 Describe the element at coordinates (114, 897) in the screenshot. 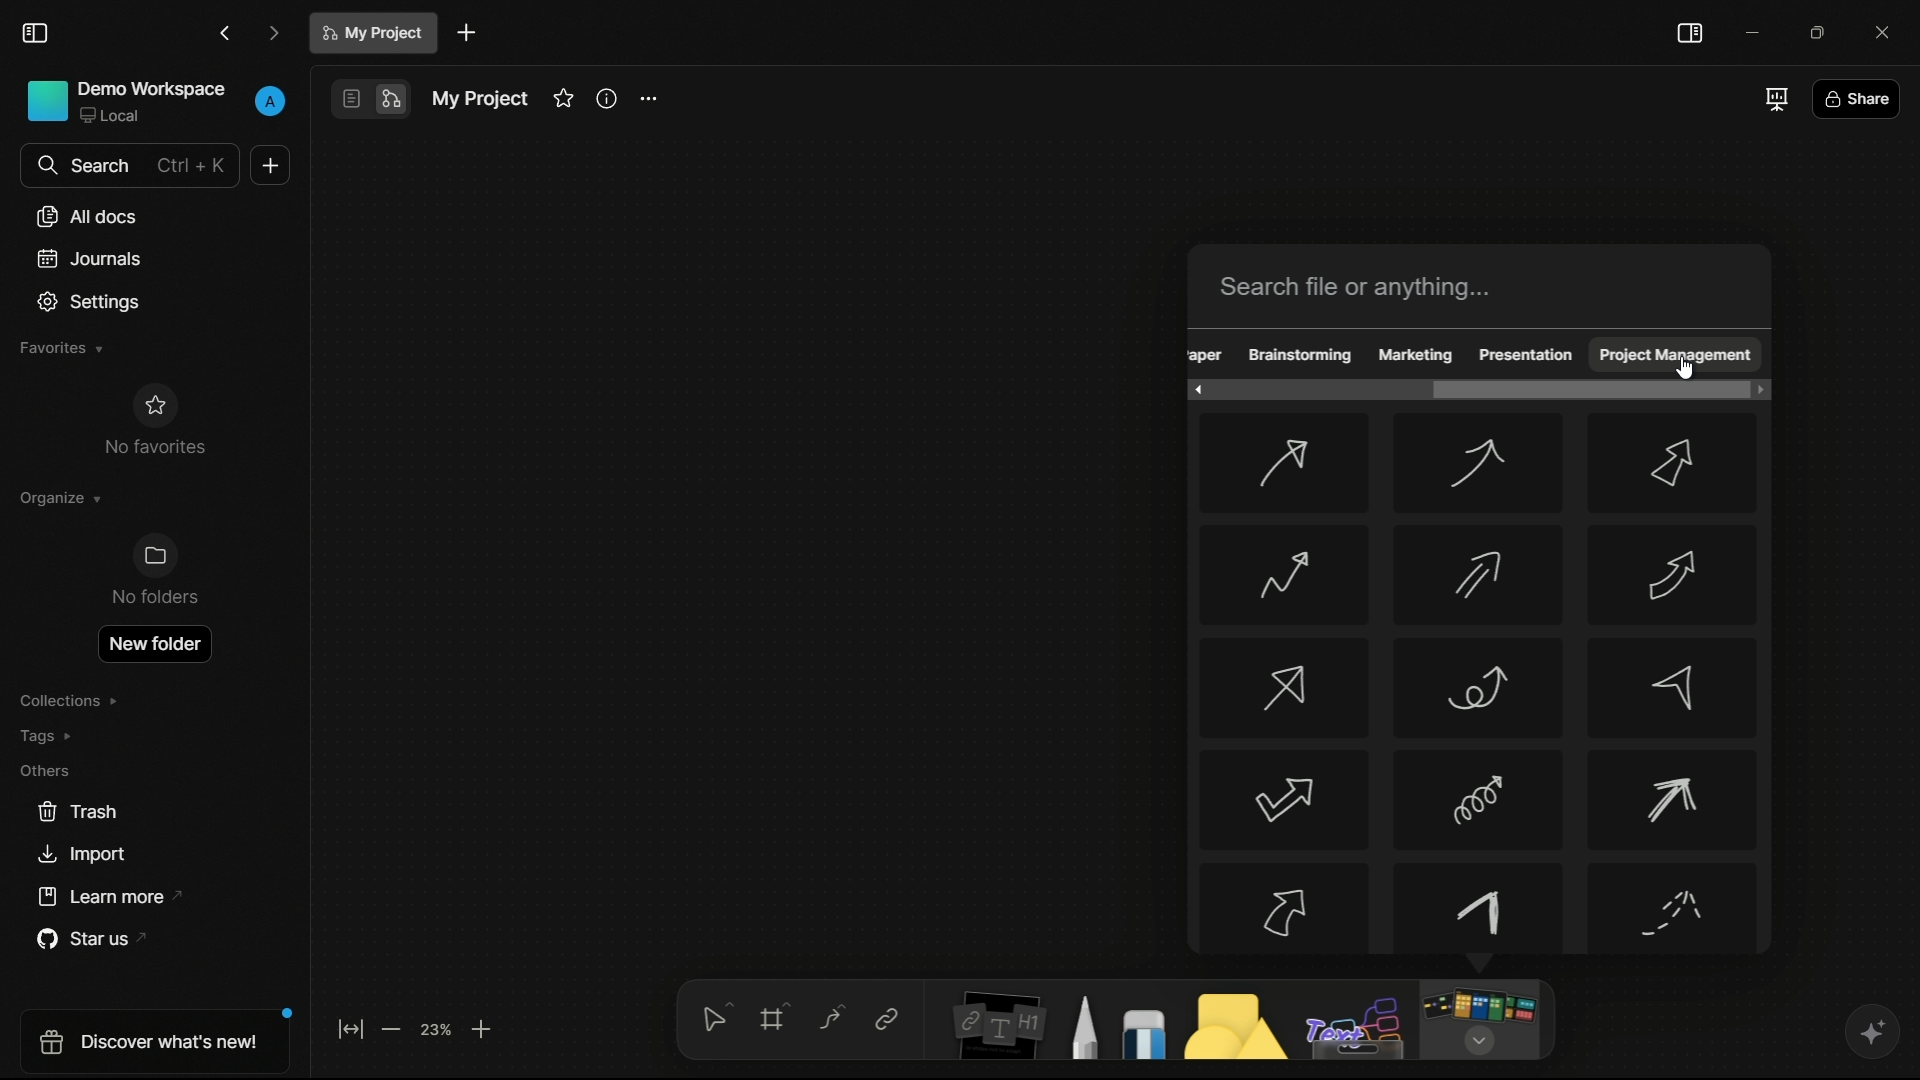

I see `learn more` at that location.